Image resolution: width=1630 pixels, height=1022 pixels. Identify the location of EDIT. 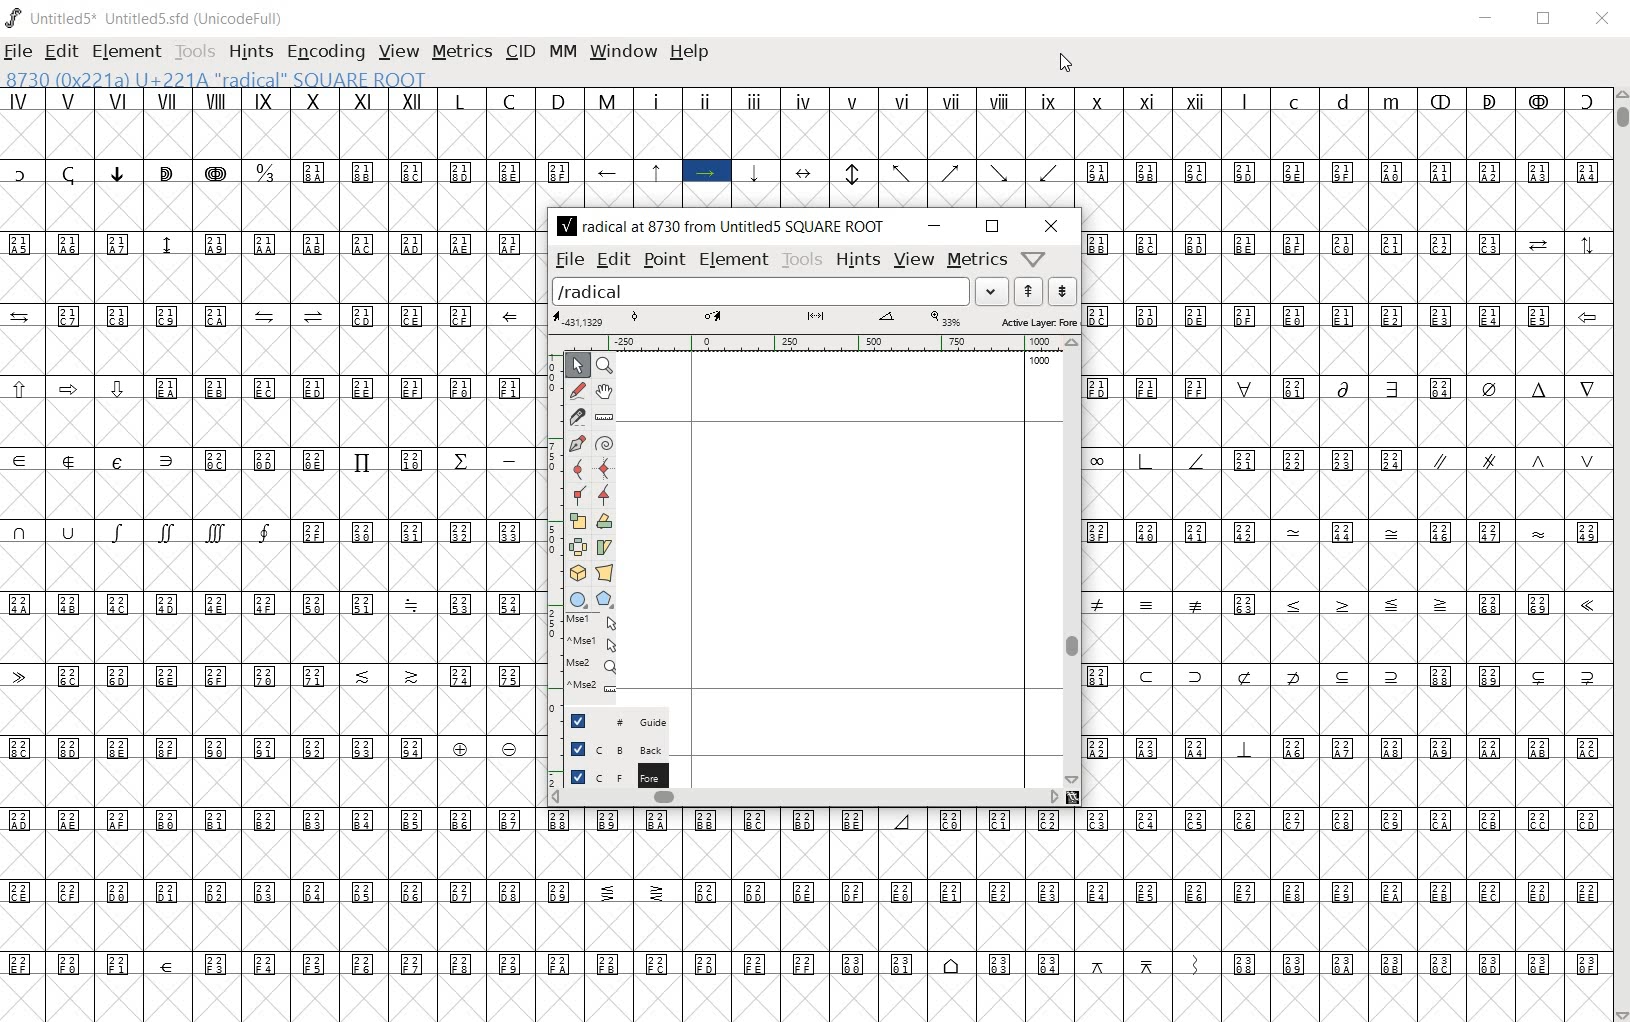
(59, 51).